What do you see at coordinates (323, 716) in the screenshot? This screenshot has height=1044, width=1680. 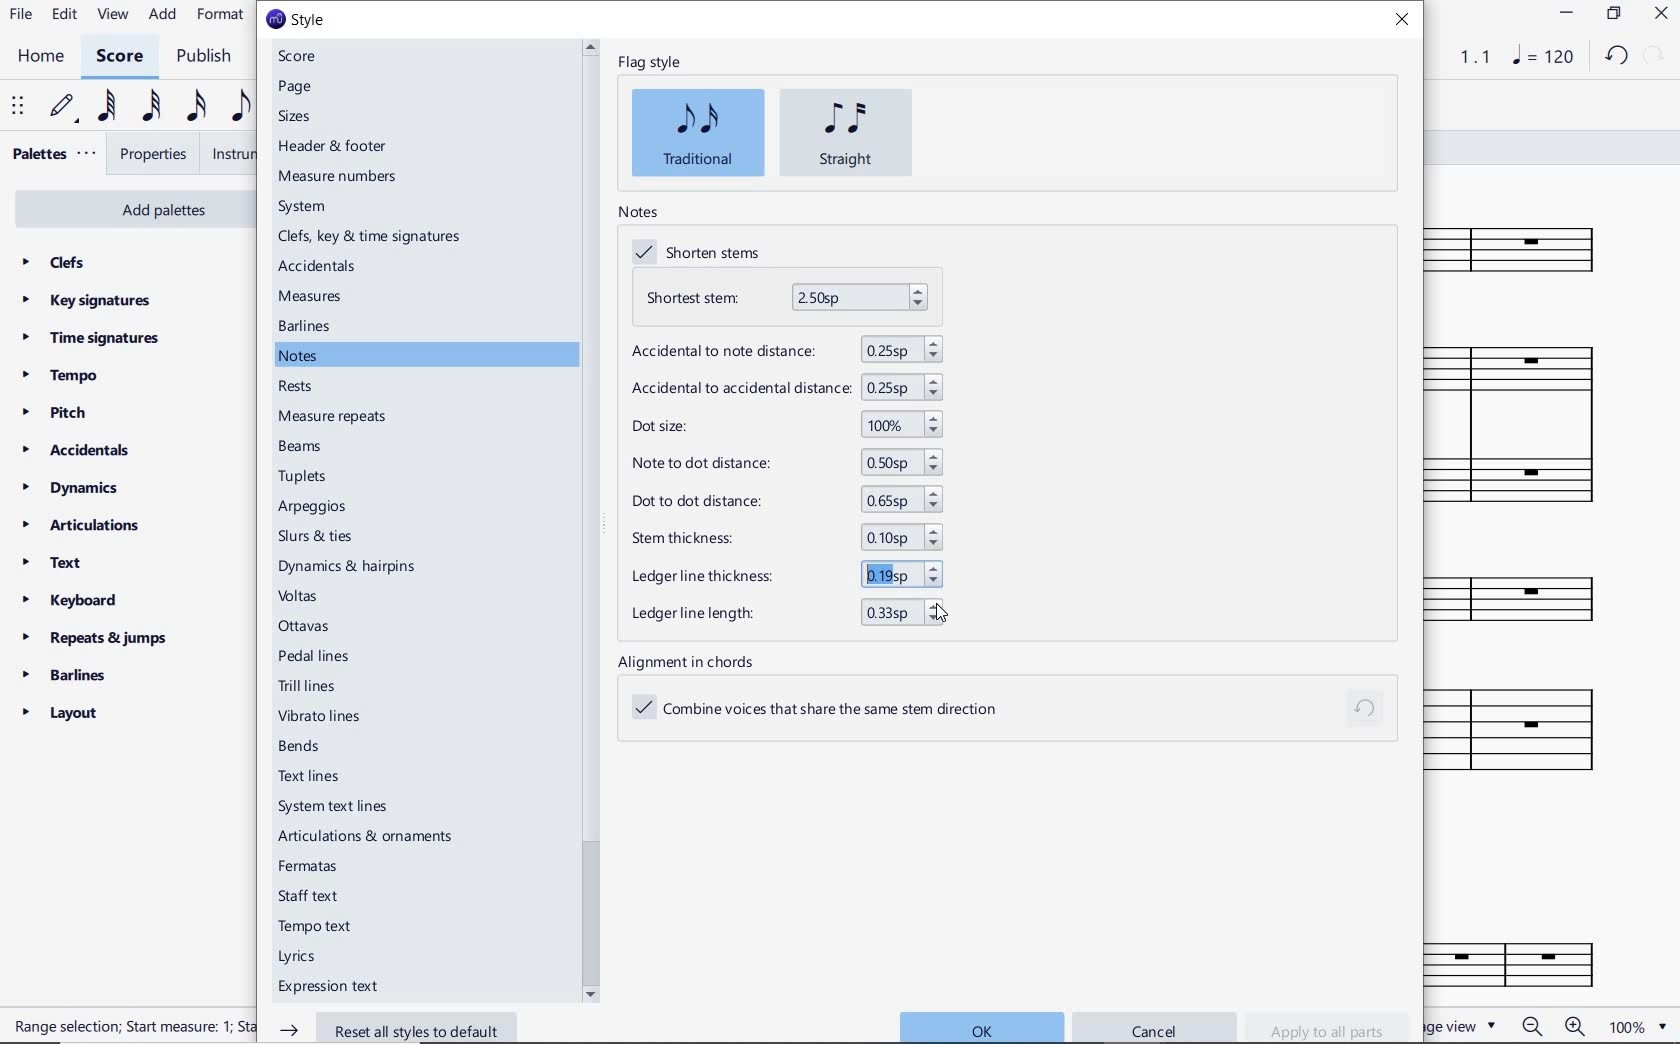 I see `vibrato lines` at bounding box center [323, 716].